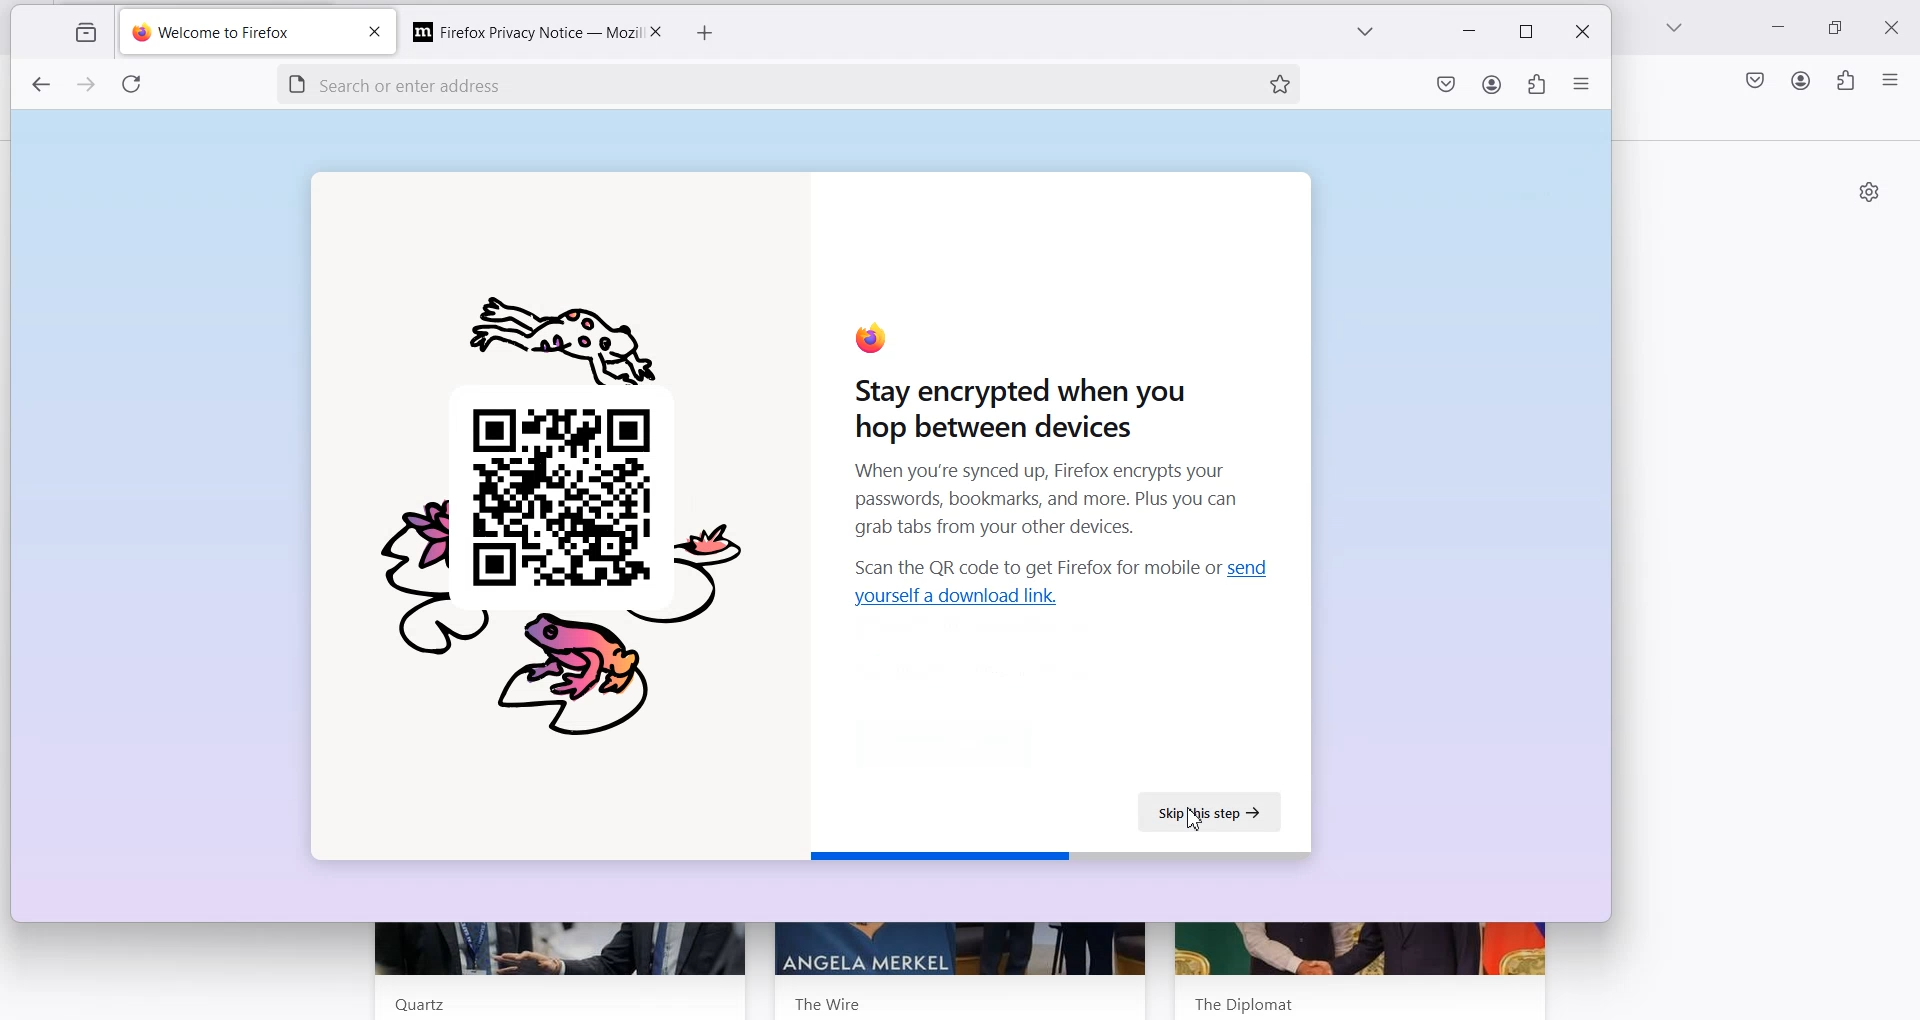 The width and height of the screenshot is (1920, 1020). Describe the element at coordinates (1582, 88) in the screenshot. I see `open application menu` at that location.